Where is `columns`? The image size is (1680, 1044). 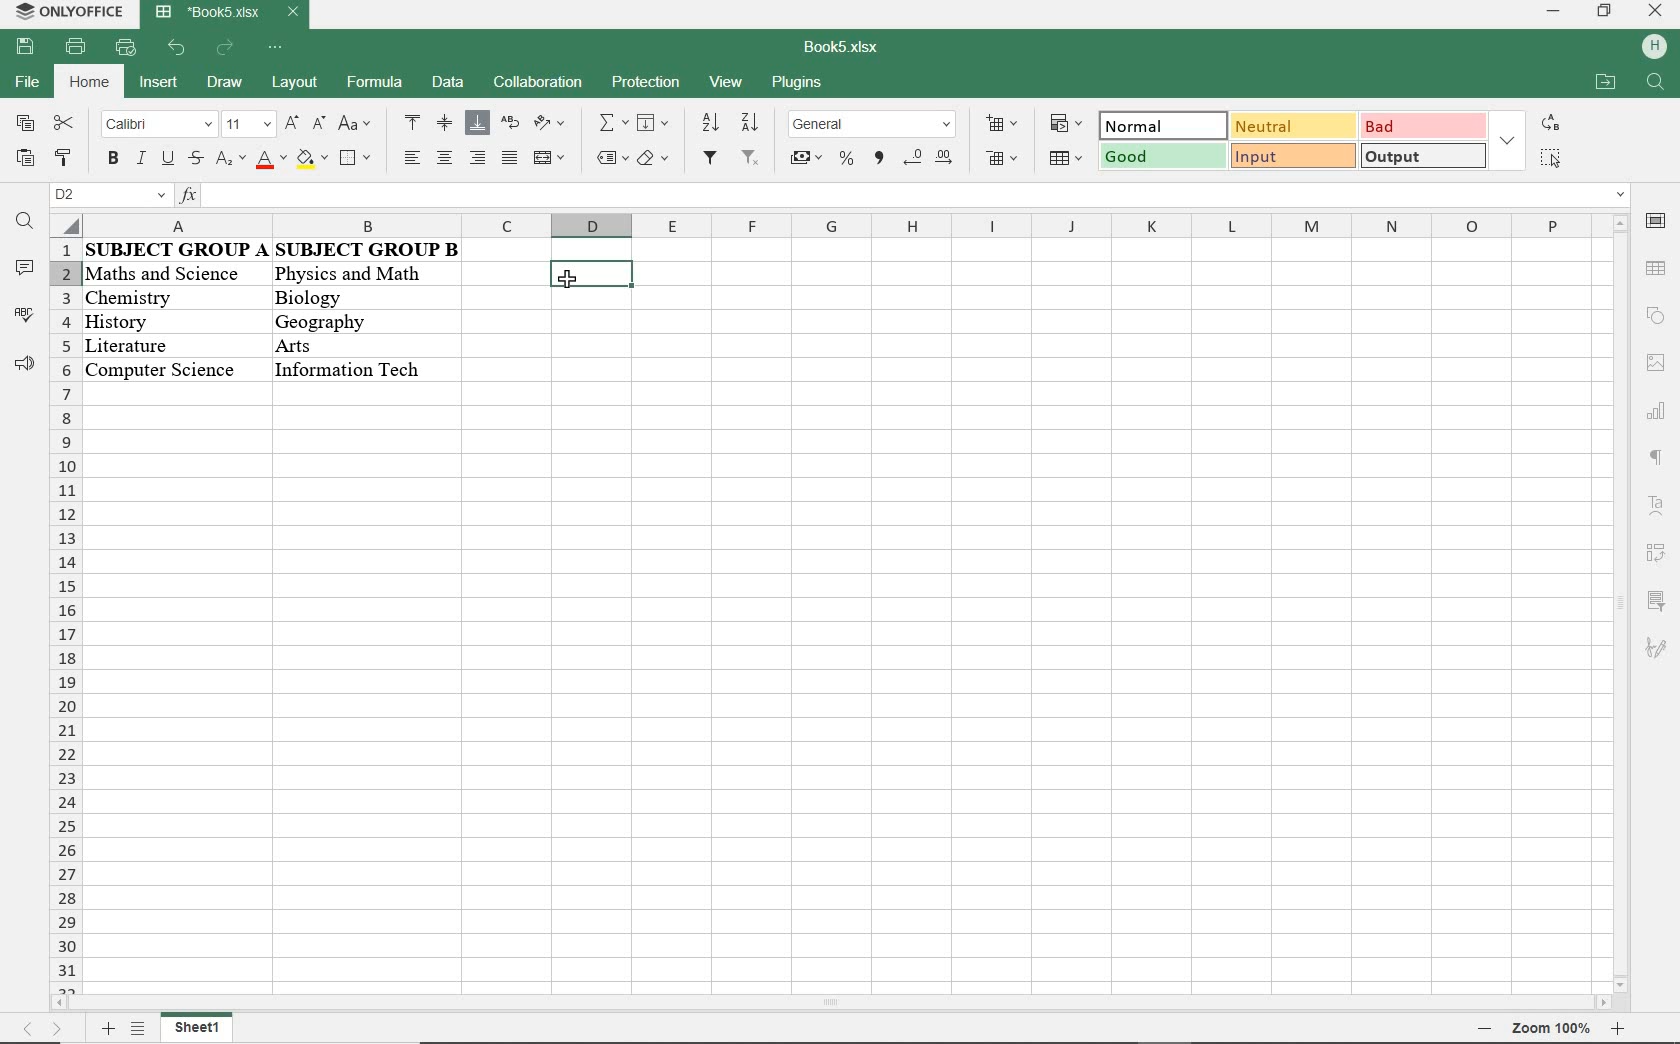 columns is located at coordinates (823, 225).